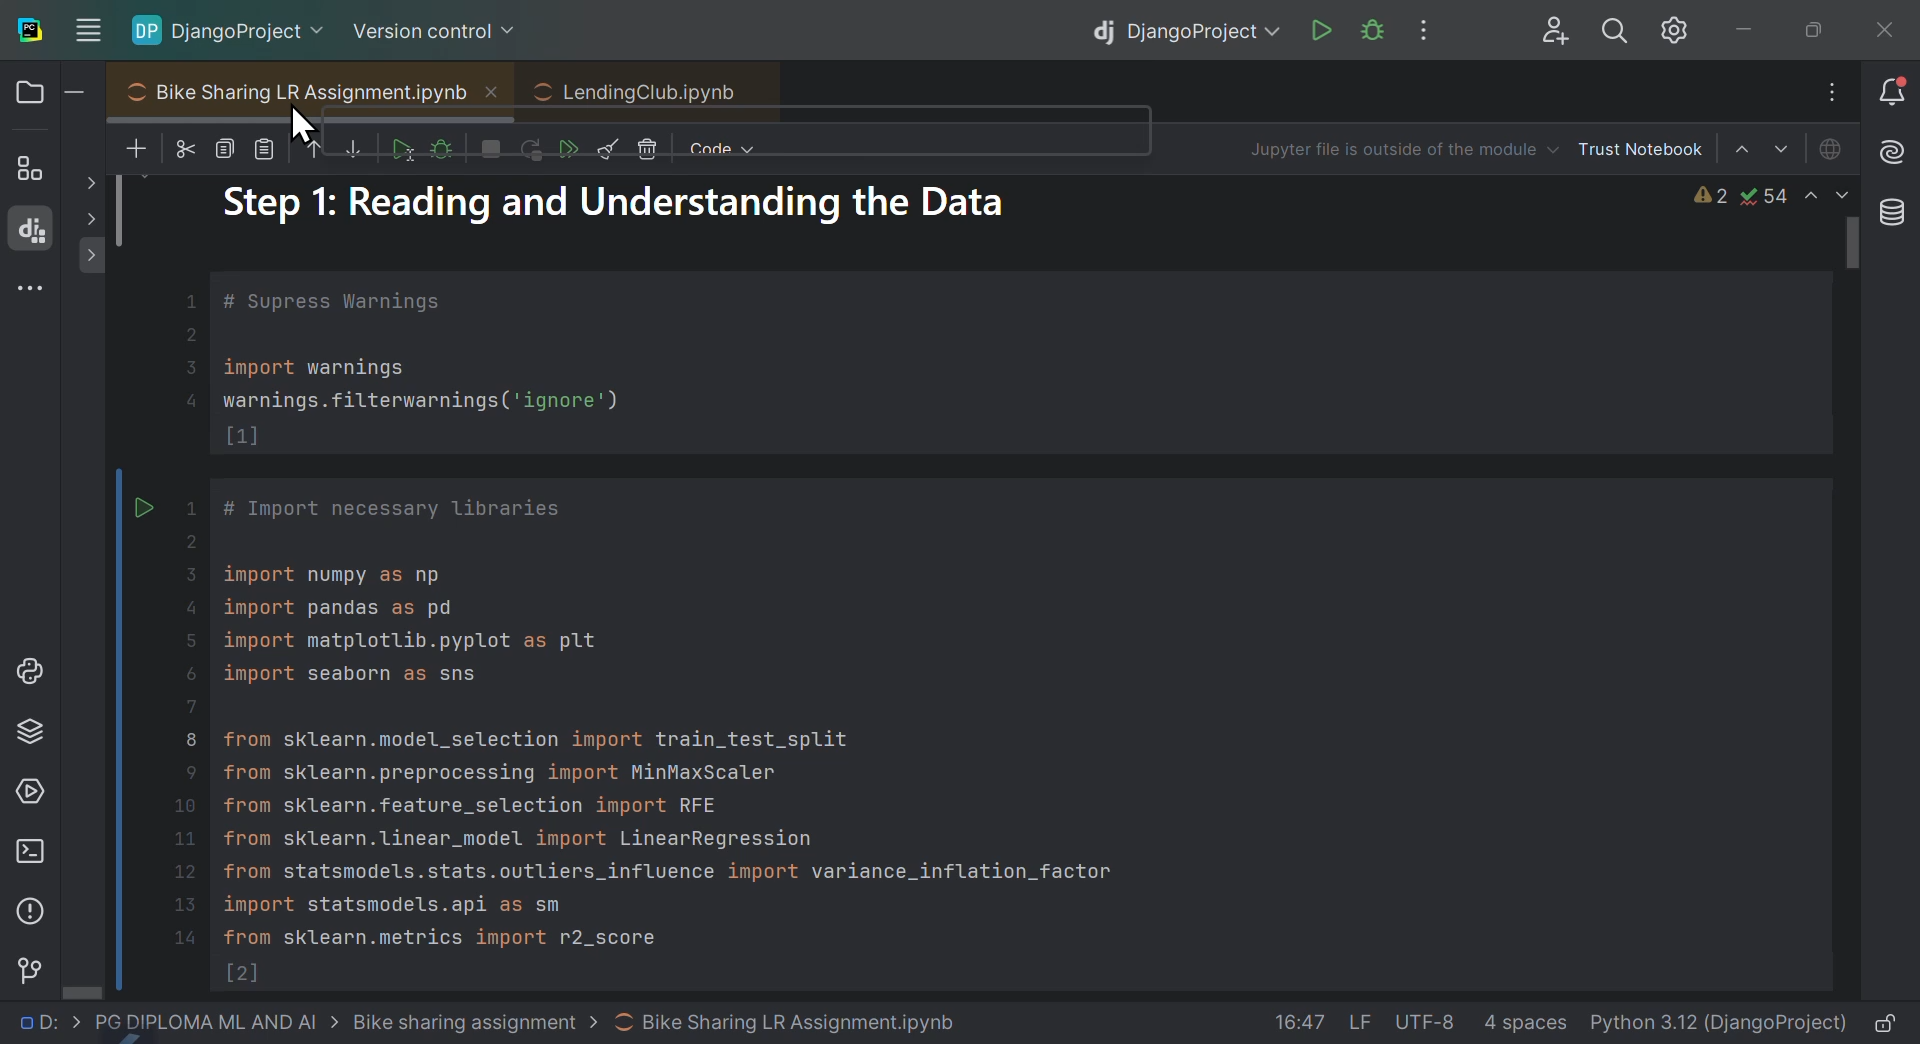  Describe the element at coordinates (1722, 1023) in the screenshot. I see `interpreter` at that location.